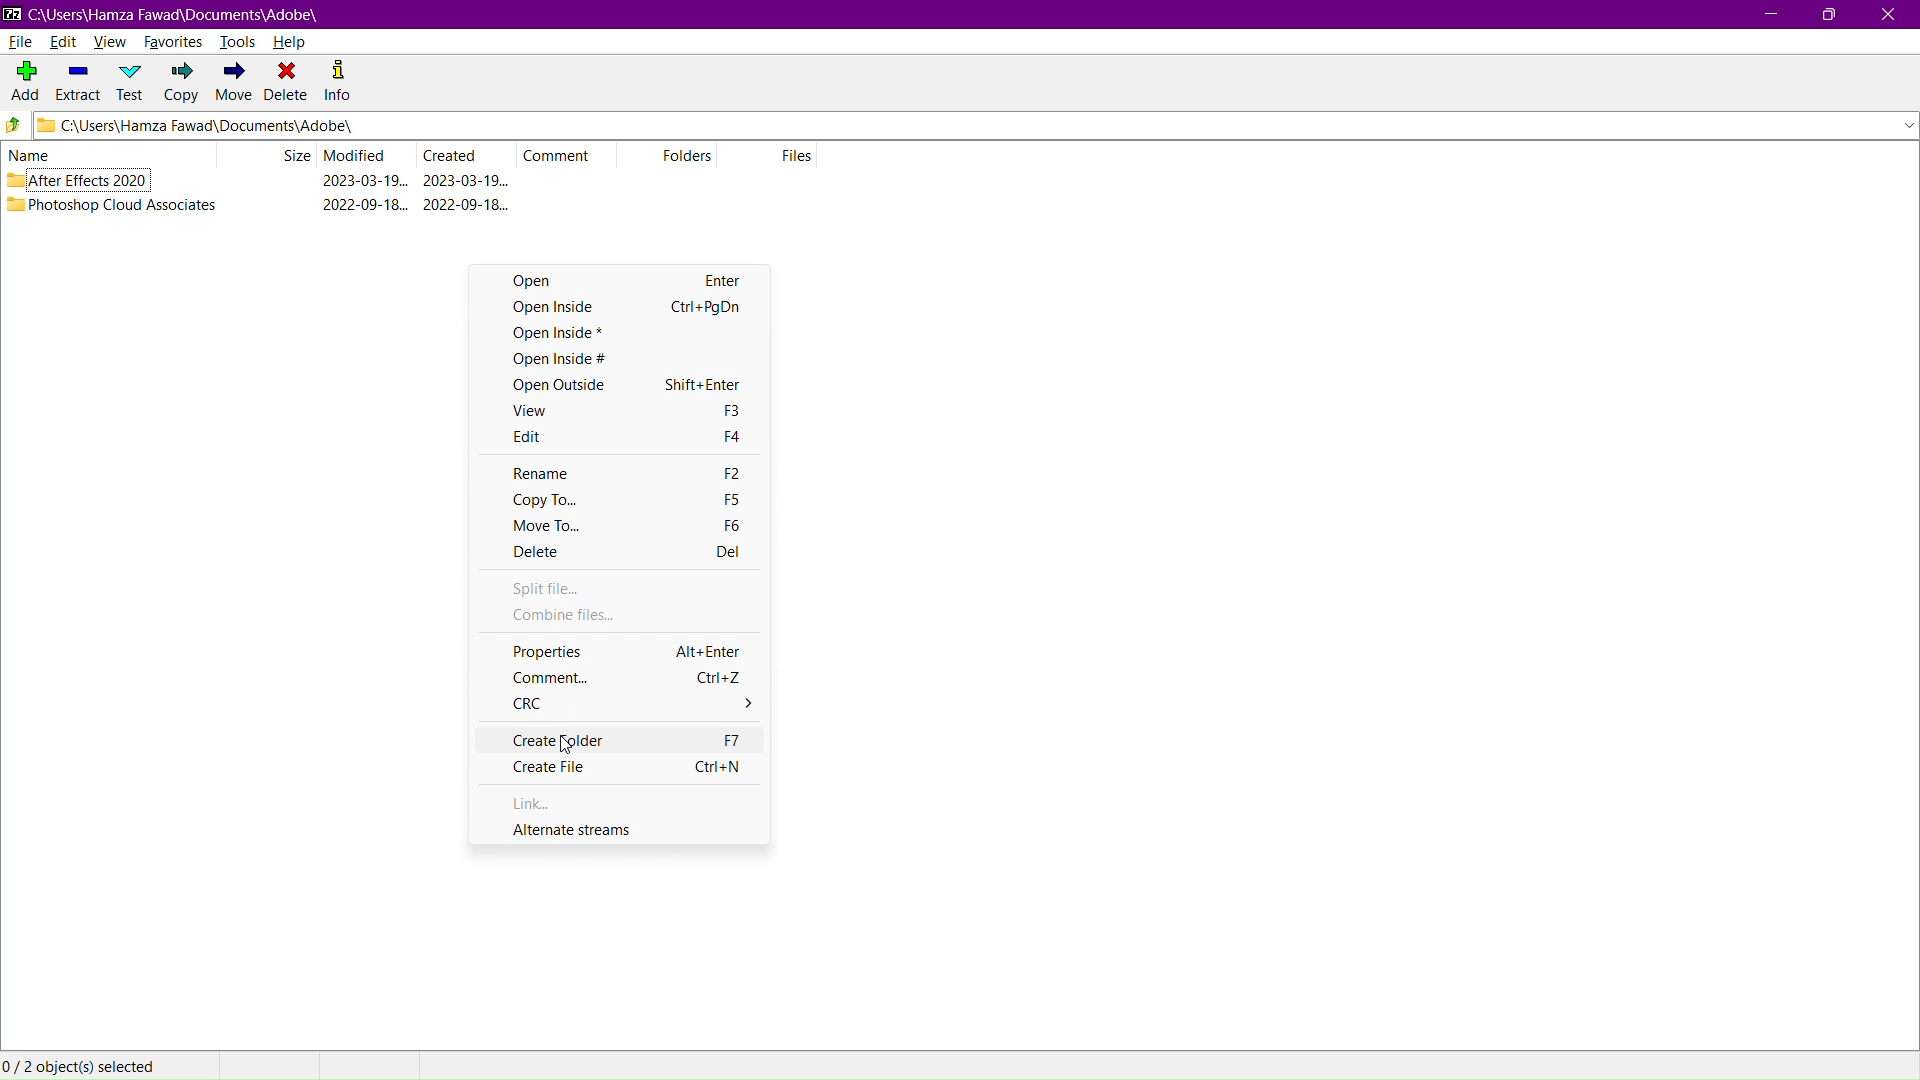 This screenshot has height=1080, width=1920. What do you see at coordinates (467, 154) in the screenshot?
I see `Created` at bounding box center [467, 154].